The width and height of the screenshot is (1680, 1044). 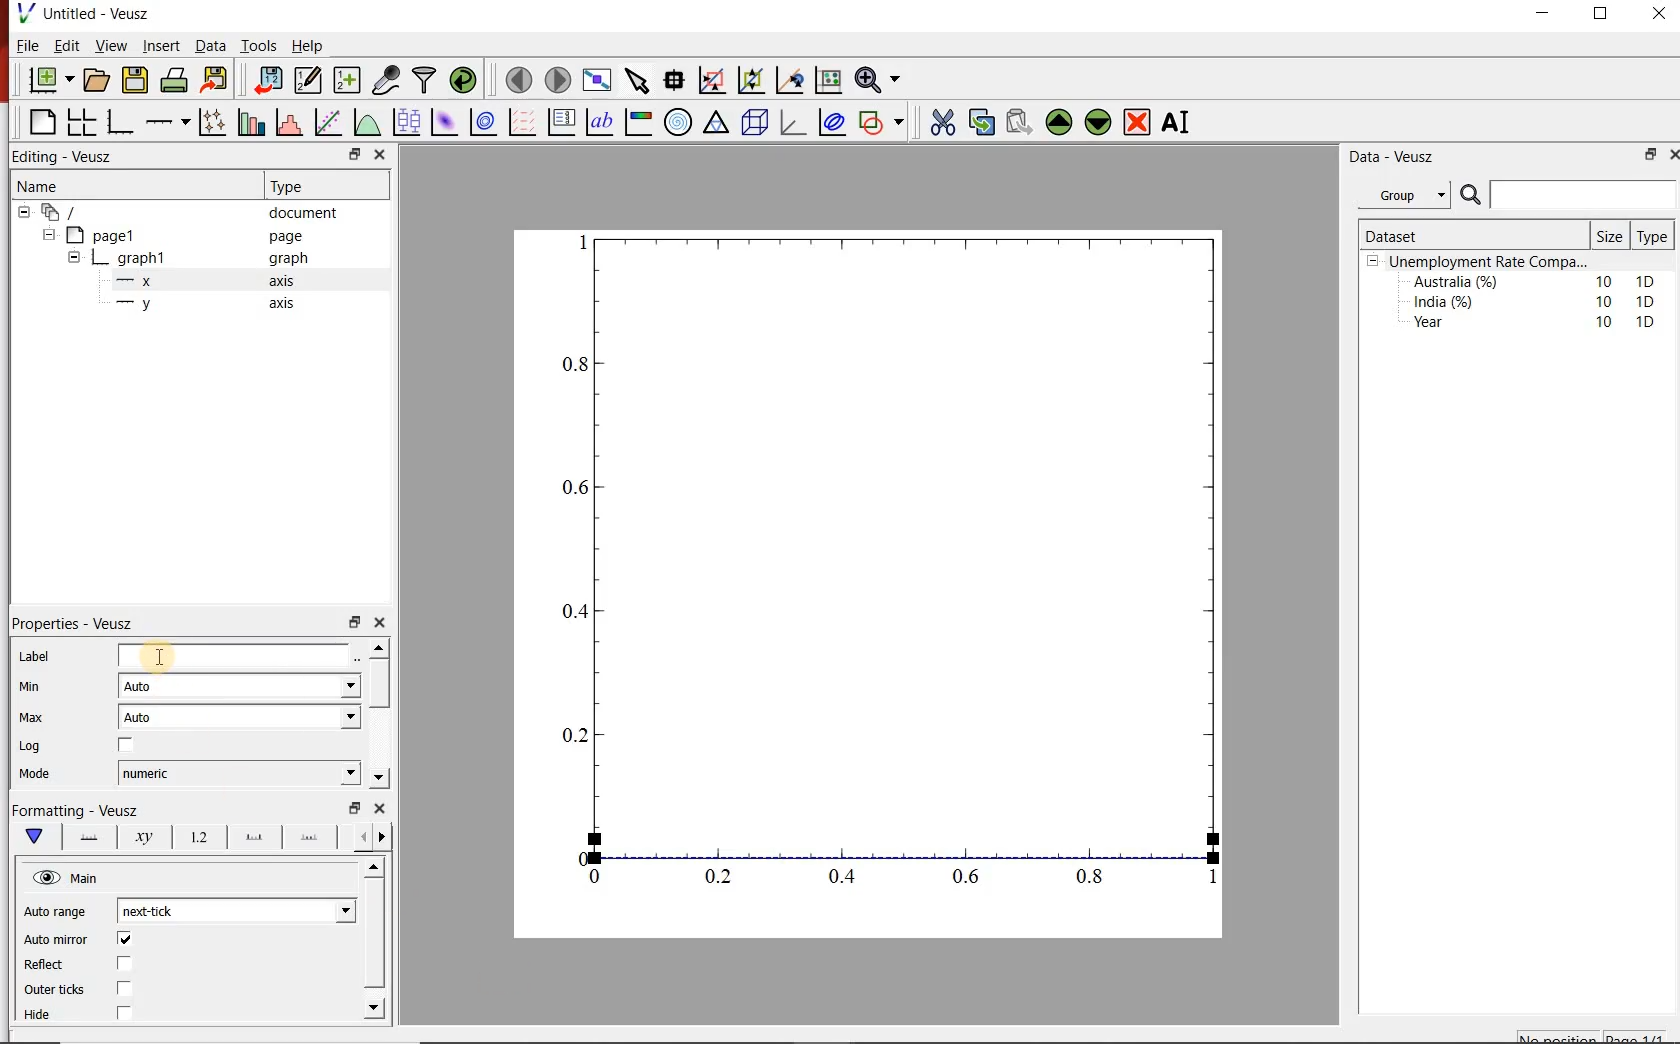 What do you see at coordinates (378, 777) in the screenshot?
I see `move down` at bounding box center [378, 777].